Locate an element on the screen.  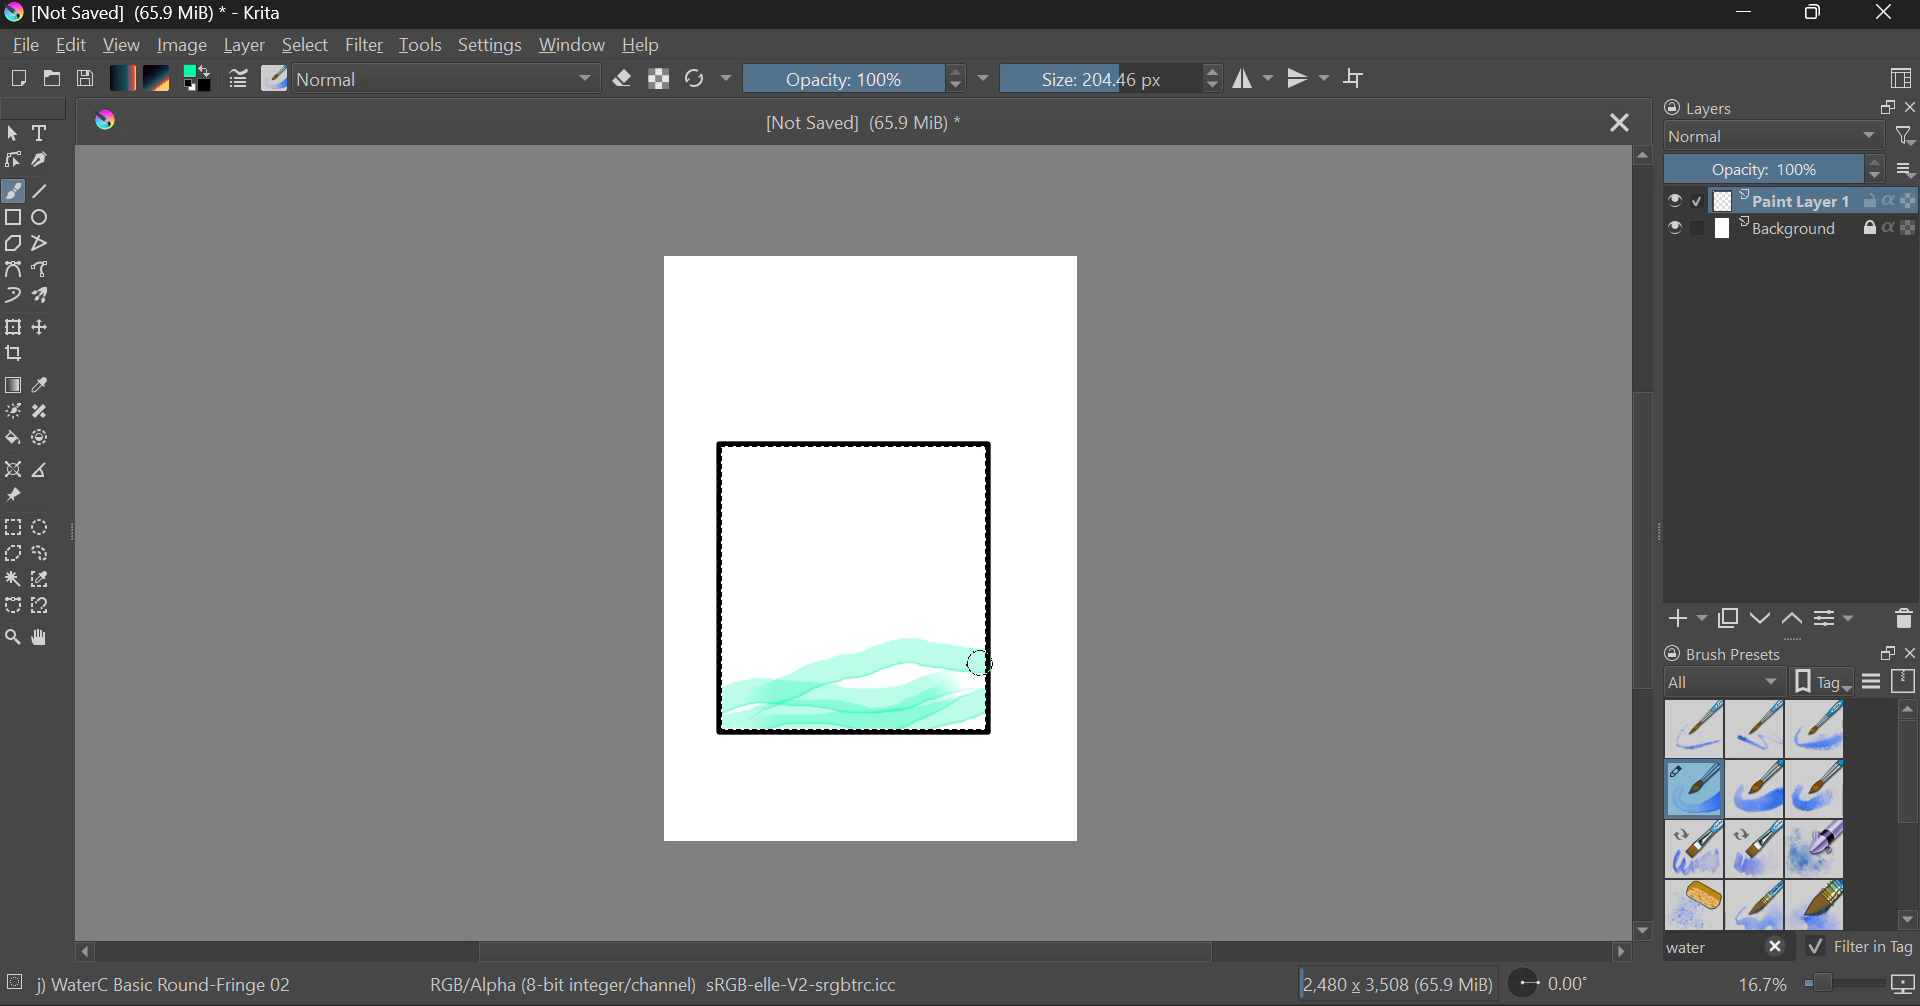
Elipses Selection tool is located at coordinates (45, 529).